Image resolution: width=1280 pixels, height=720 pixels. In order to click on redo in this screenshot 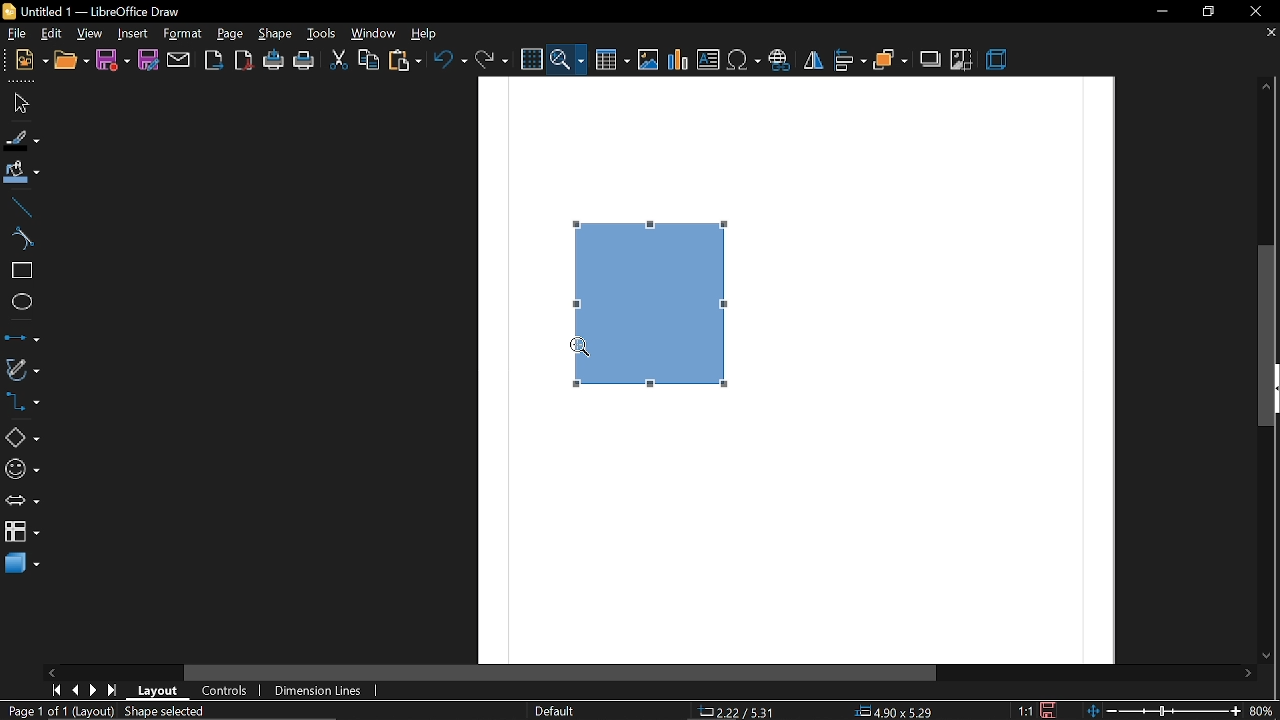, I will do `click(492, 60)`.